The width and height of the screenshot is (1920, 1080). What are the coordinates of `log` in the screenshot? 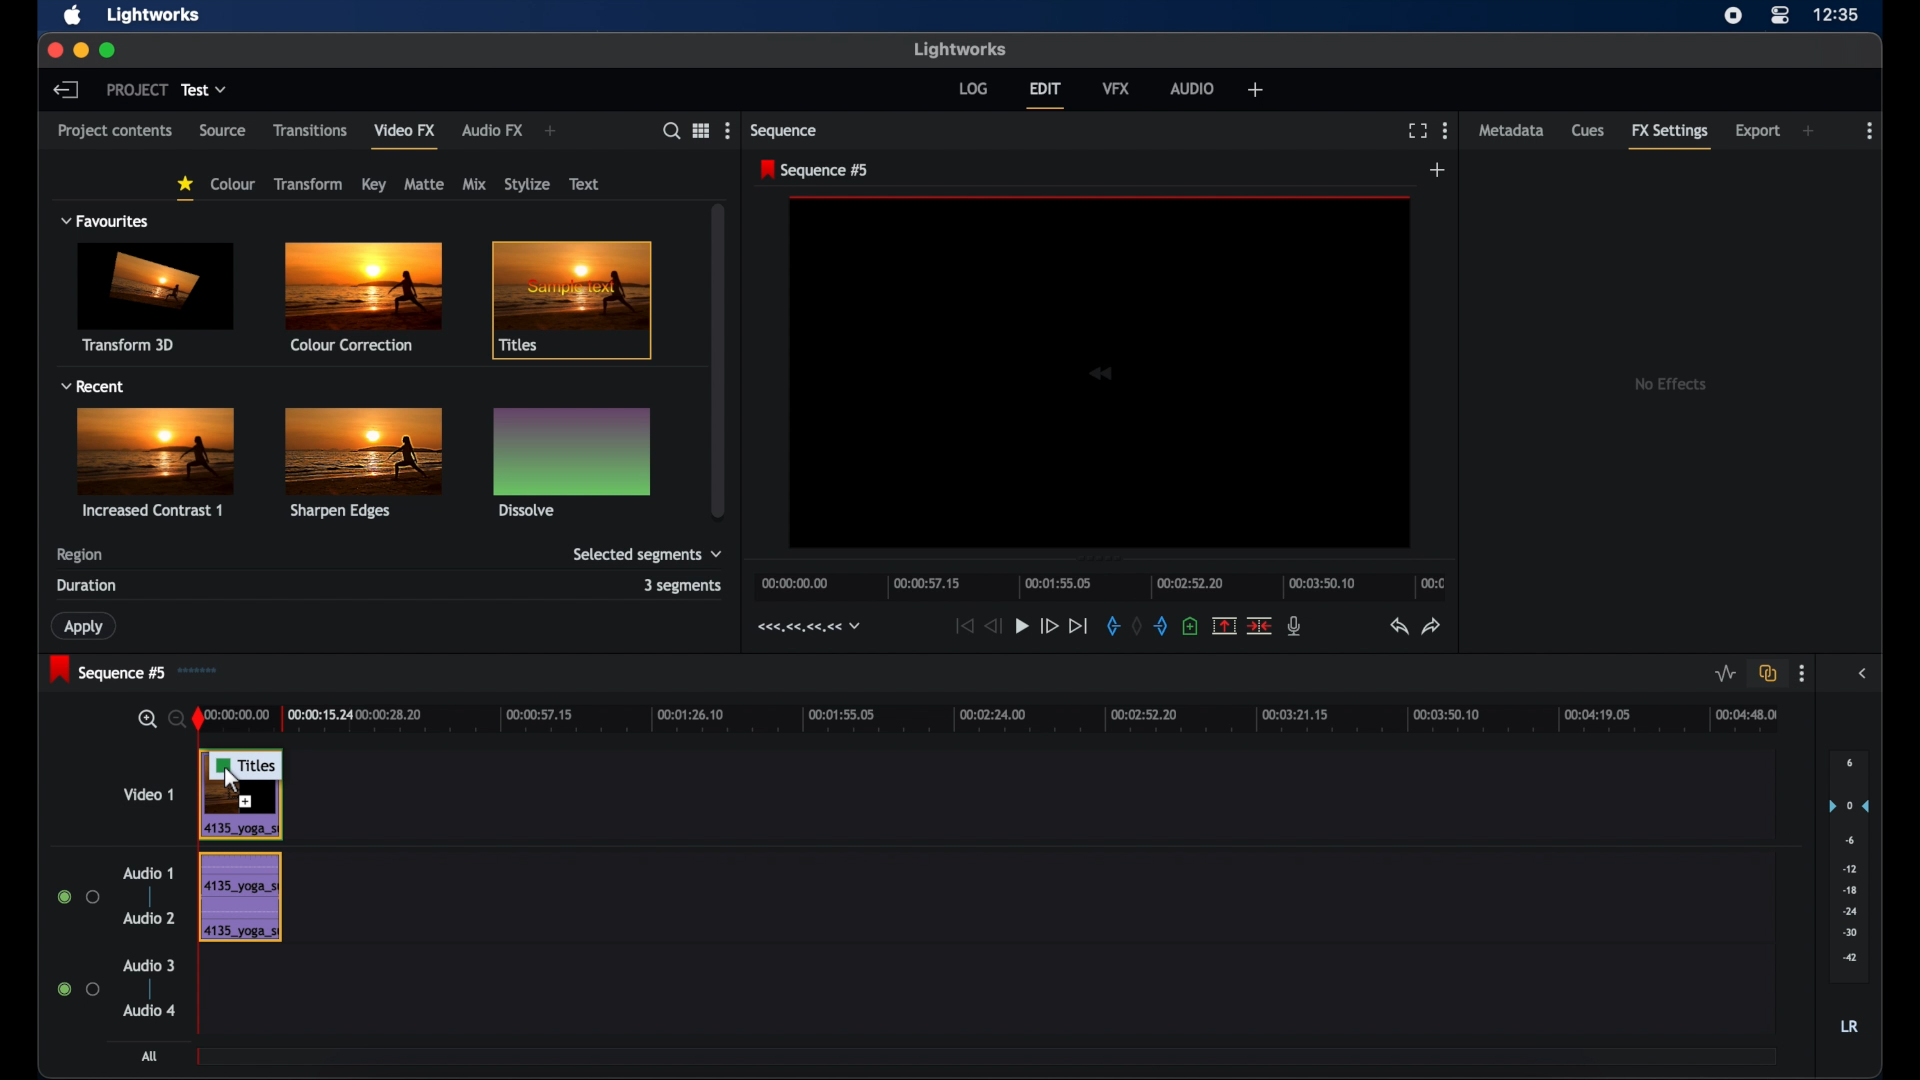 It's located at (973, 89).